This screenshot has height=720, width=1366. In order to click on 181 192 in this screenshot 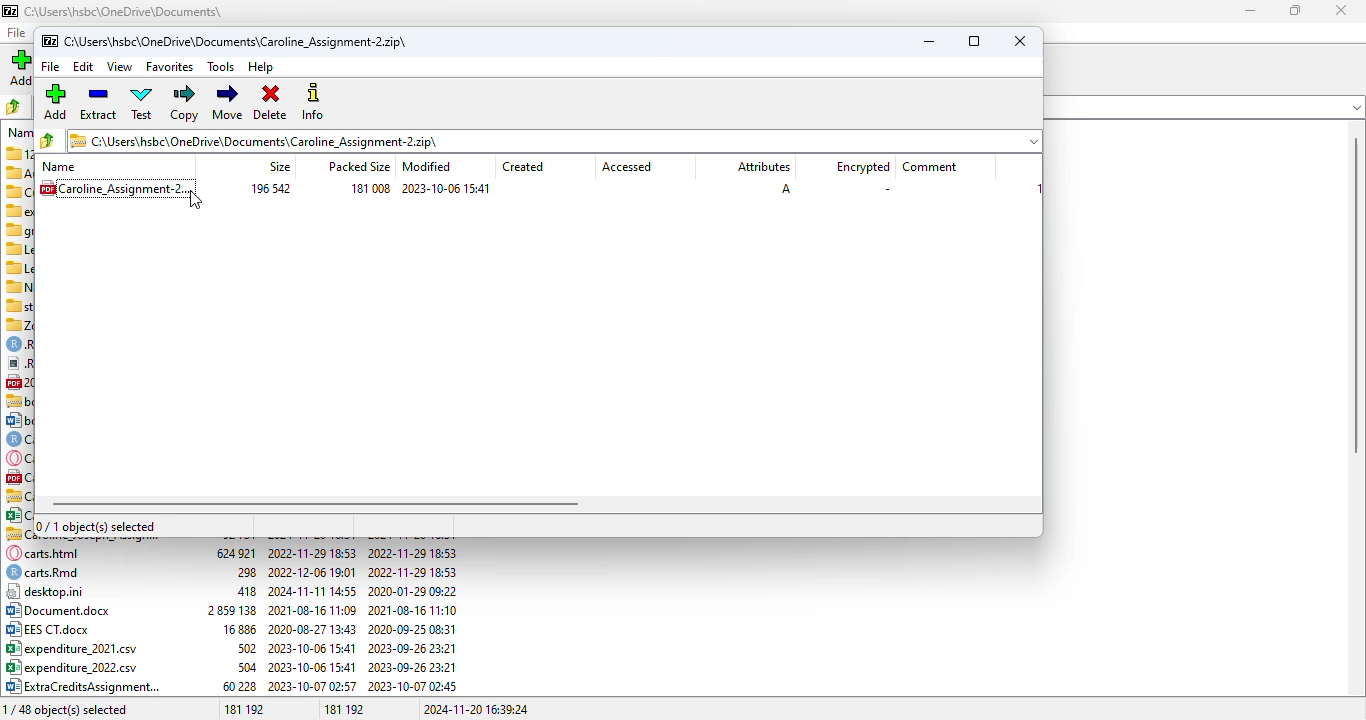, I will do `click(345, 709)`.